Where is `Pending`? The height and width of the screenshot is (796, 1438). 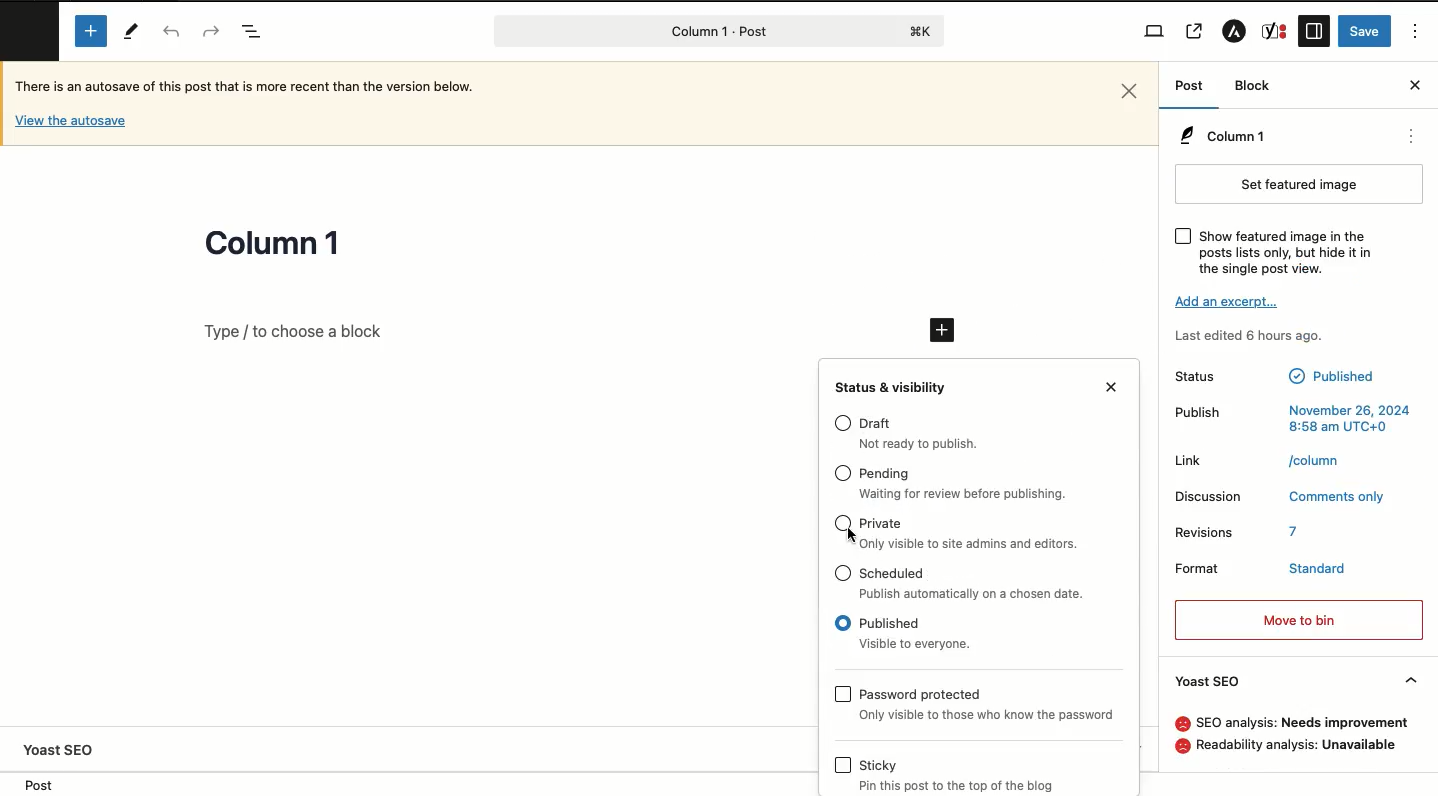 Pending is located at coordinates (885, 475).